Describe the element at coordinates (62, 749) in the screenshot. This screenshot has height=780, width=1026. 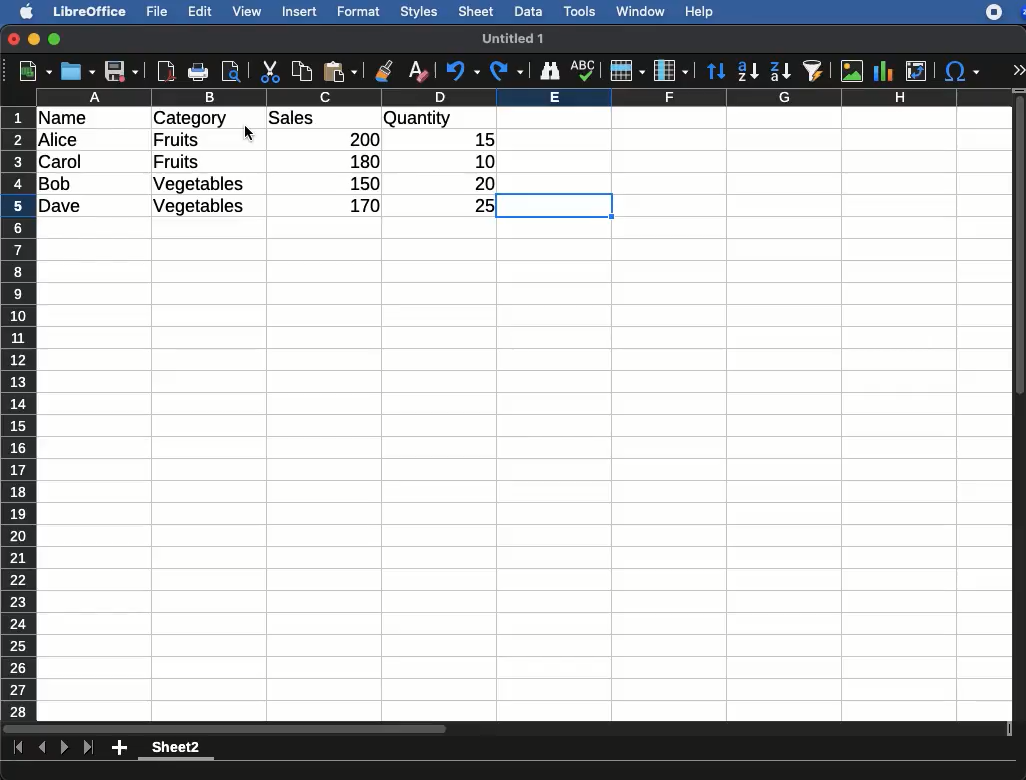
I see `next sheet` at that location.